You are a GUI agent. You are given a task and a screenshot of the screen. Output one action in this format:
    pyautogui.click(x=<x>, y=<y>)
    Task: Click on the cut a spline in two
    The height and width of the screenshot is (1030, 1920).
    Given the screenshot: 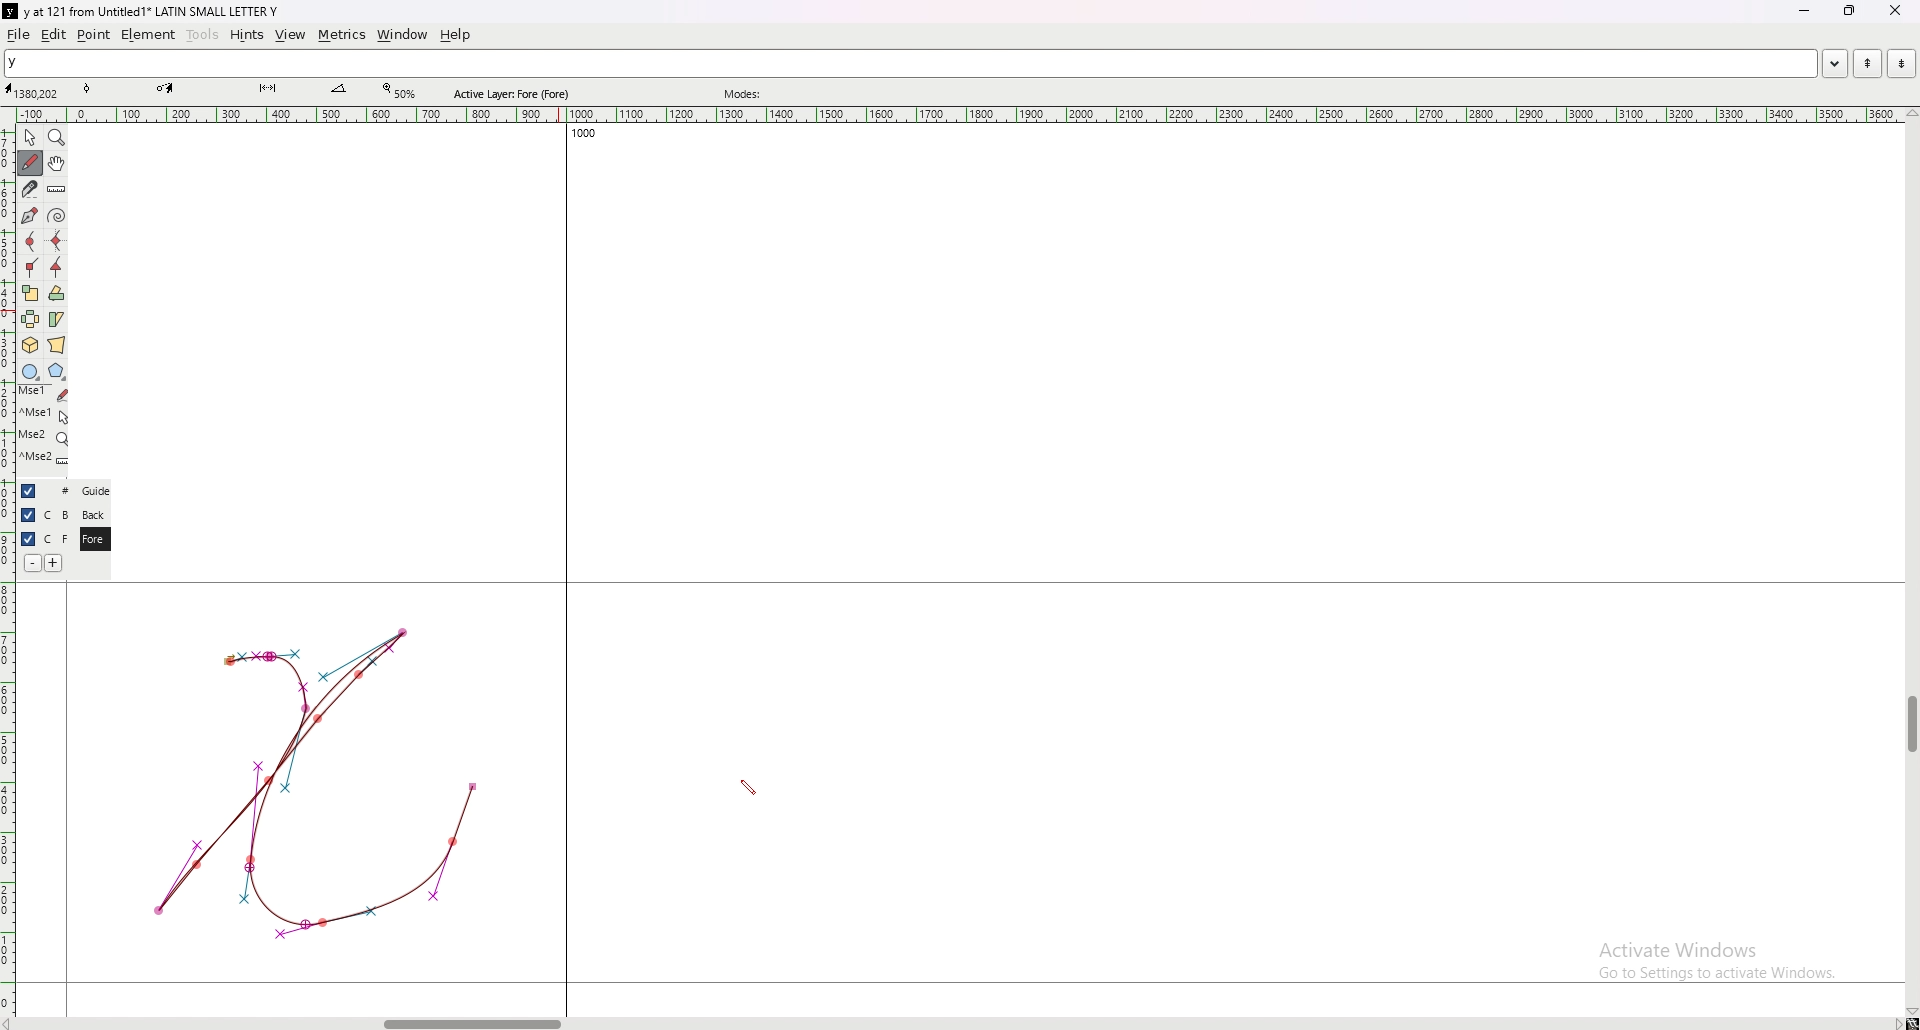 What is the action you would take?
    pyautogui.click(x=28, y=189)
    